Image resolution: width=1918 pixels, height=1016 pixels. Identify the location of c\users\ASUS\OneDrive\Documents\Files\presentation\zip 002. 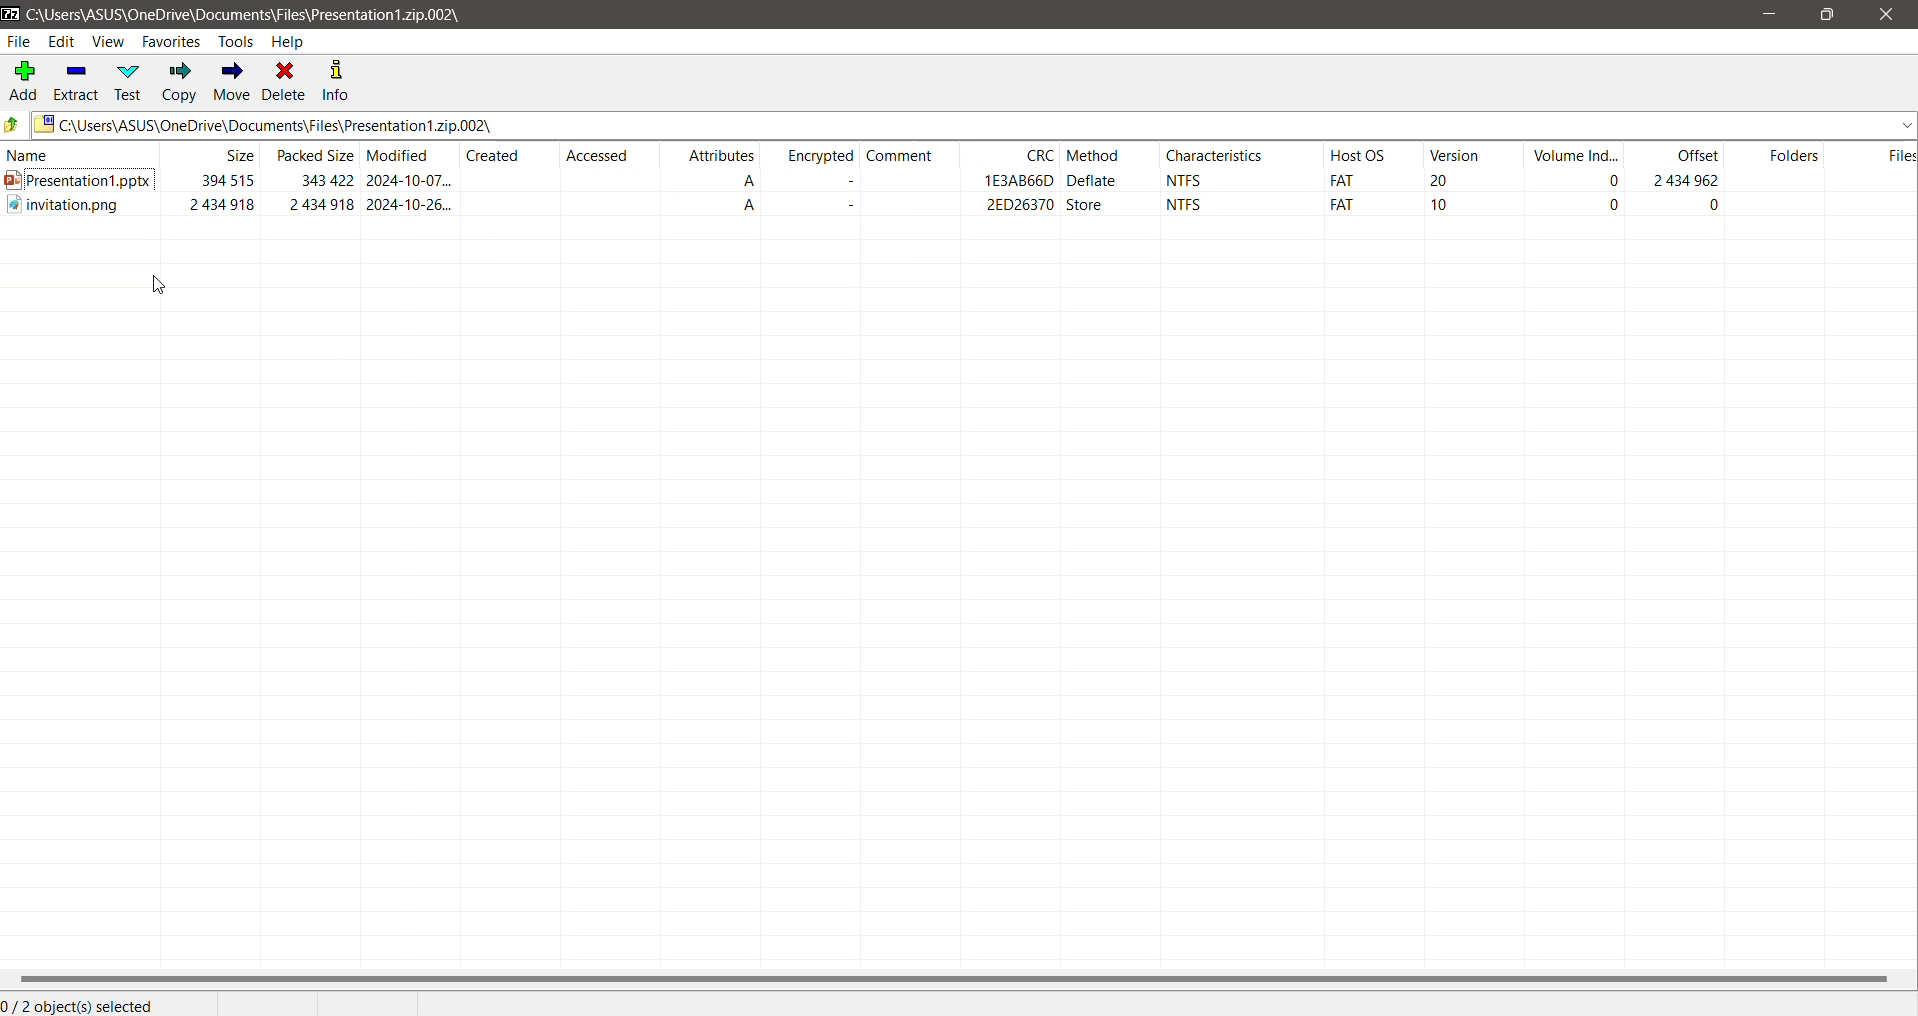
(245, 13).